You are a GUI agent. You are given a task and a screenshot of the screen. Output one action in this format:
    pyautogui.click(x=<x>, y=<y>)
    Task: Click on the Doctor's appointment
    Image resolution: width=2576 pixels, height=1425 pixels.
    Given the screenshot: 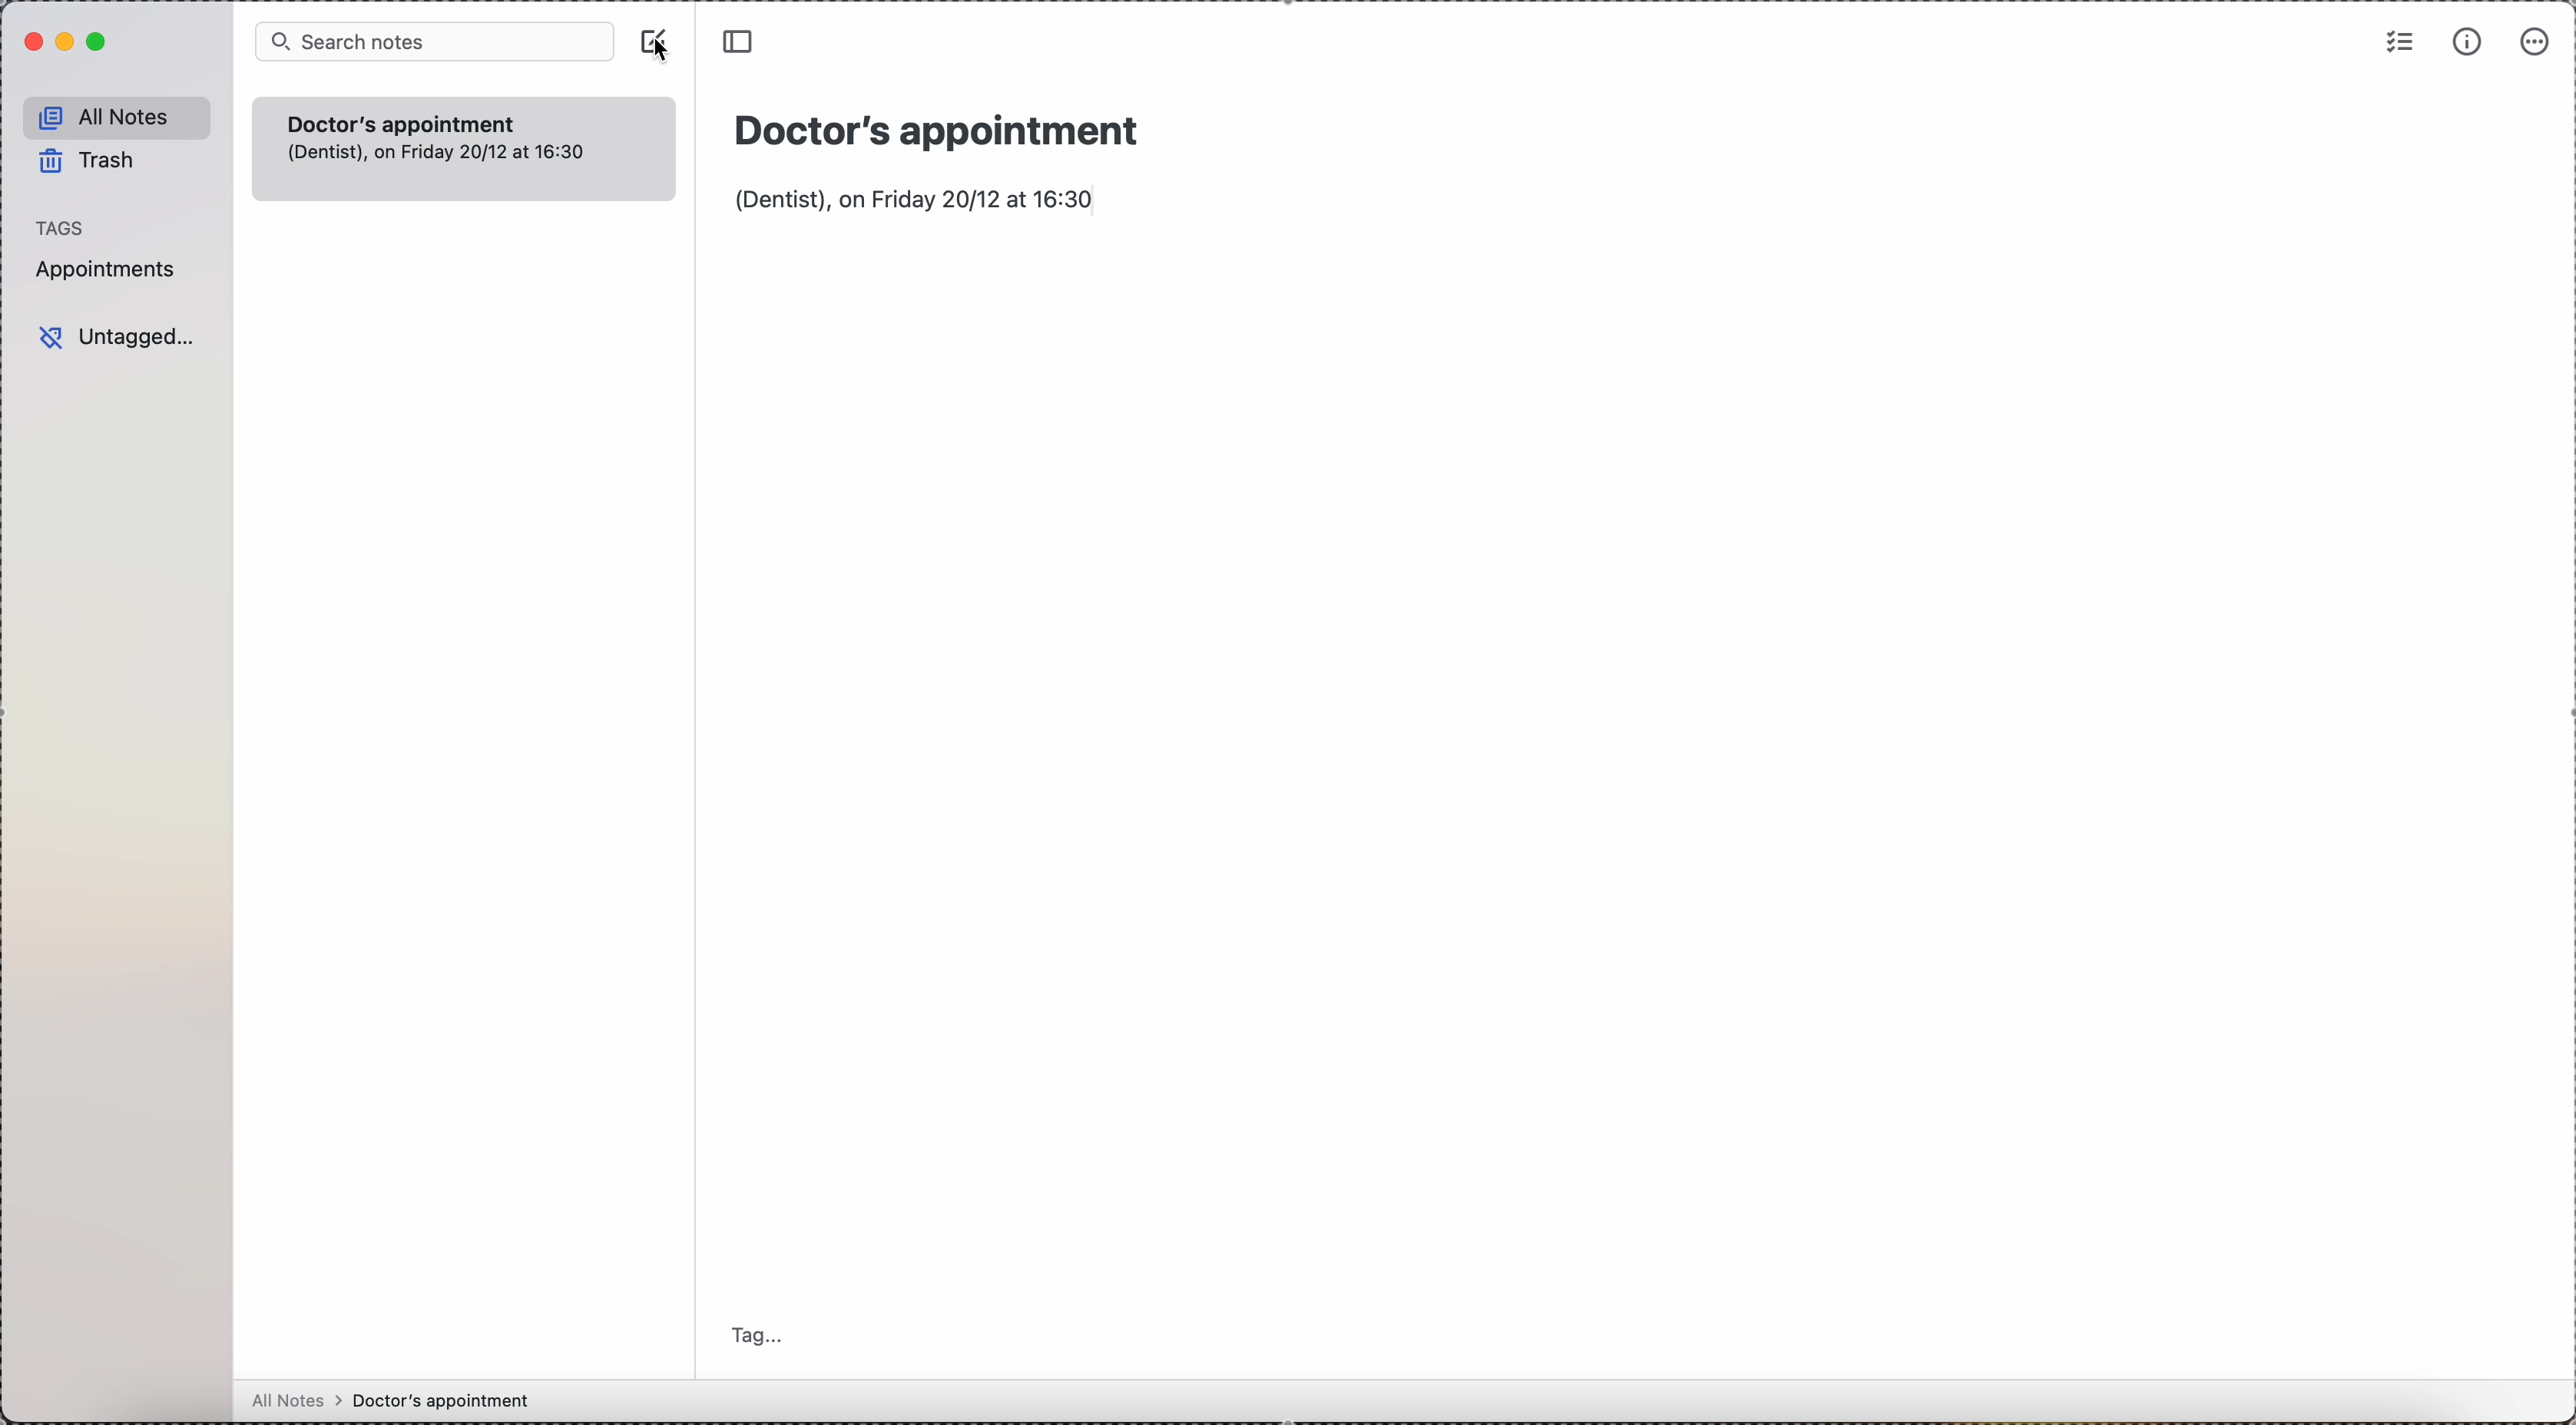 What is the action you would take?
    pyautogui.click(x=946, y=131)
    